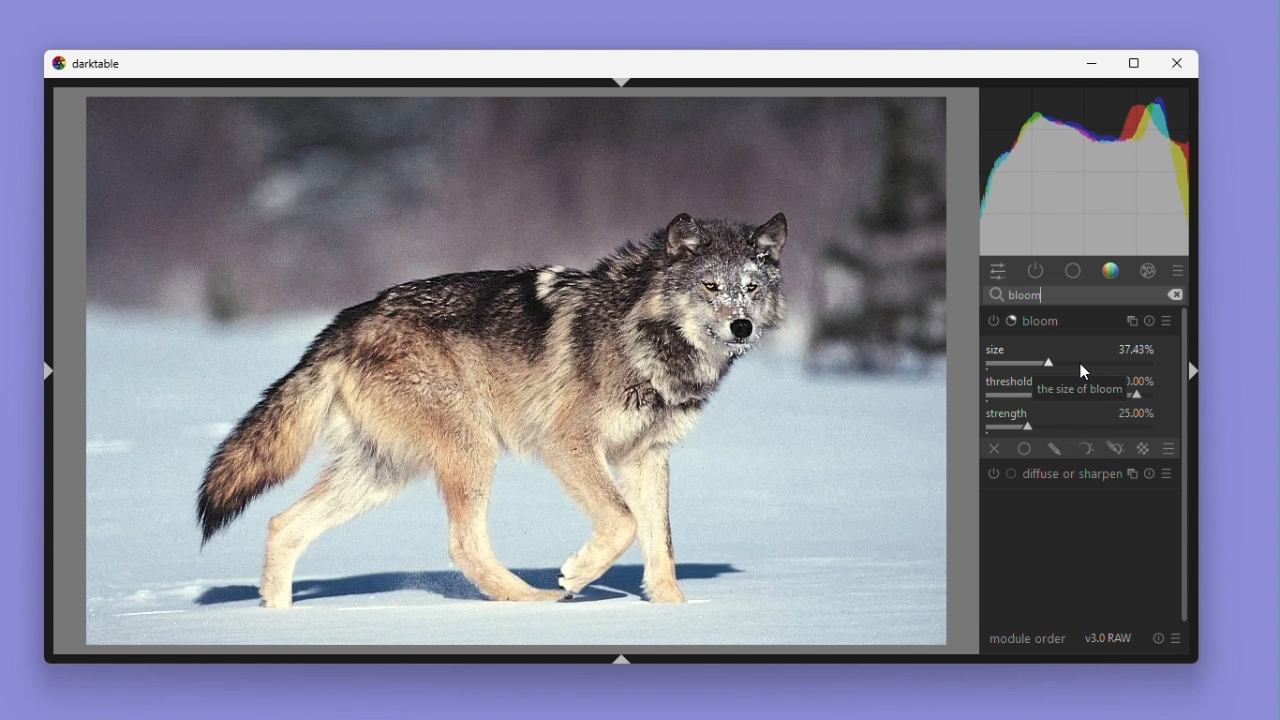  What do you see at coordinates (1009, 412) in the screenshot?
I see `Strength` at bounding box center [1009, 412].